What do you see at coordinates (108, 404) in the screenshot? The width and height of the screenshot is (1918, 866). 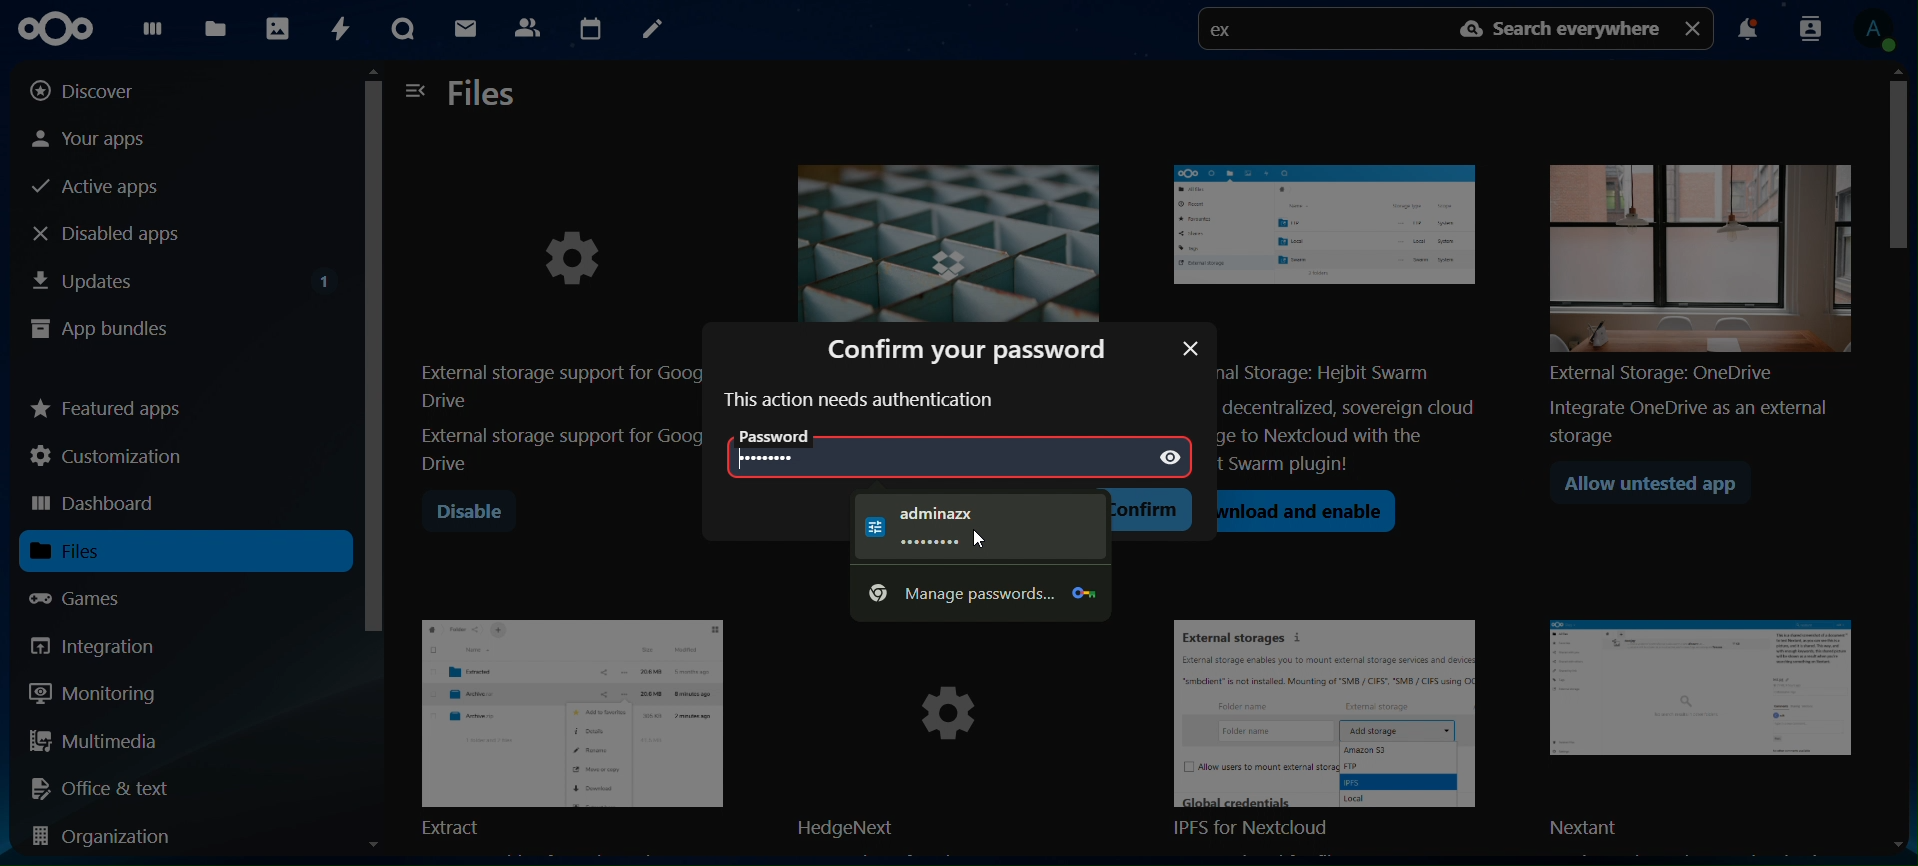 I see `featured apps` at bounding box center [108, 404].